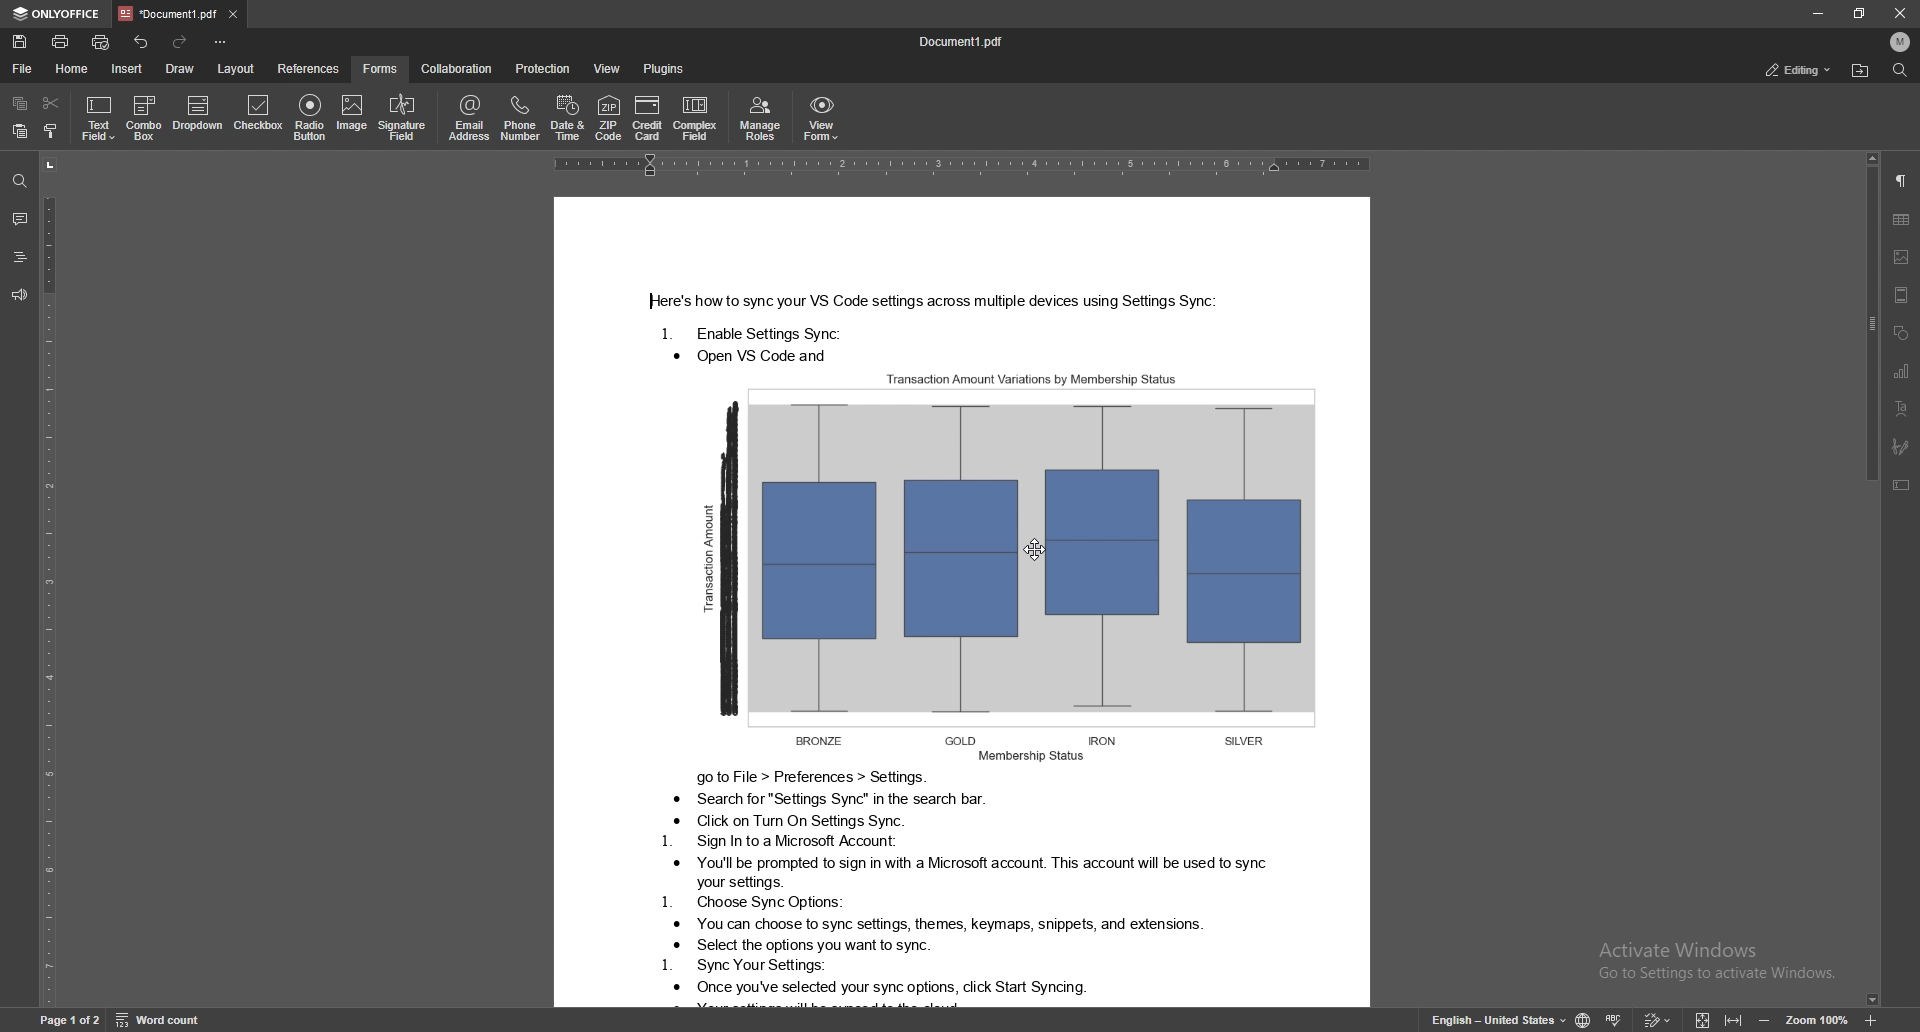 The image size is (1920, 1032). I want to click on locate file, so click(1860, 71).